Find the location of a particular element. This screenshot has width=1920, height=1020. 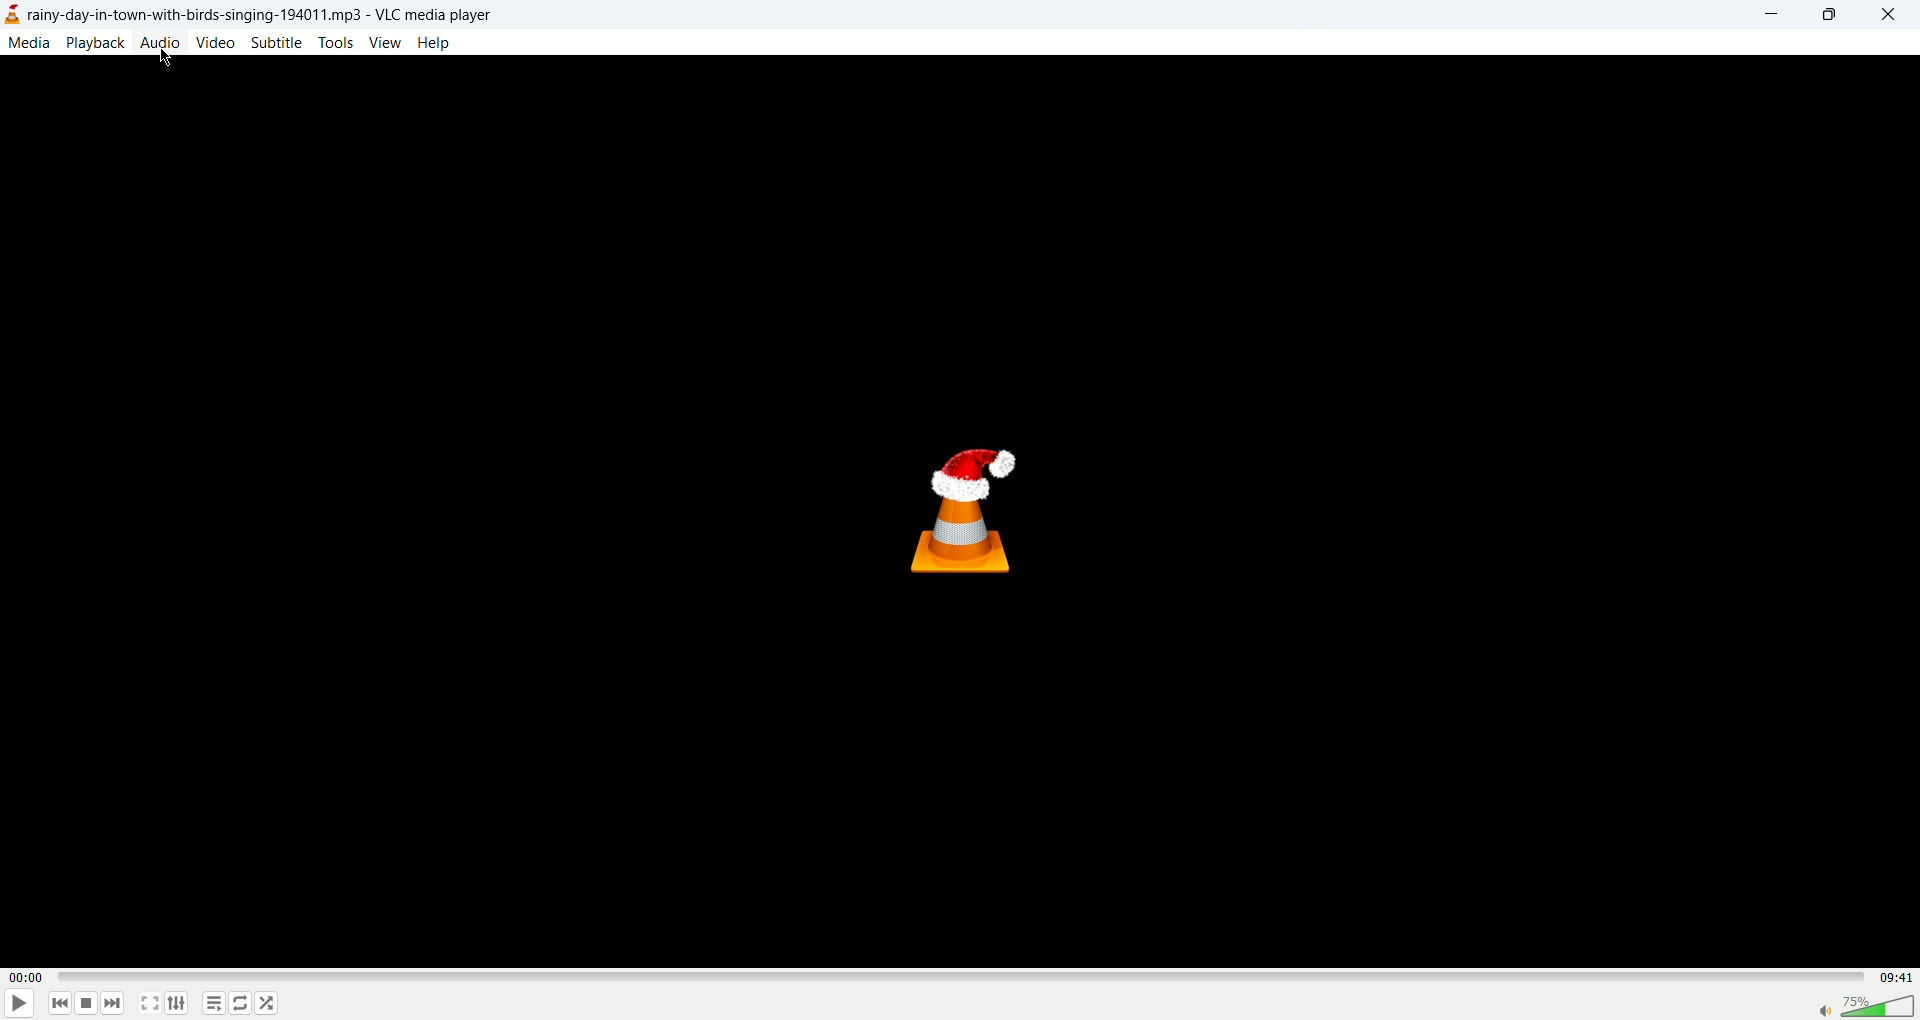

media is located at coordinates (29, 45).